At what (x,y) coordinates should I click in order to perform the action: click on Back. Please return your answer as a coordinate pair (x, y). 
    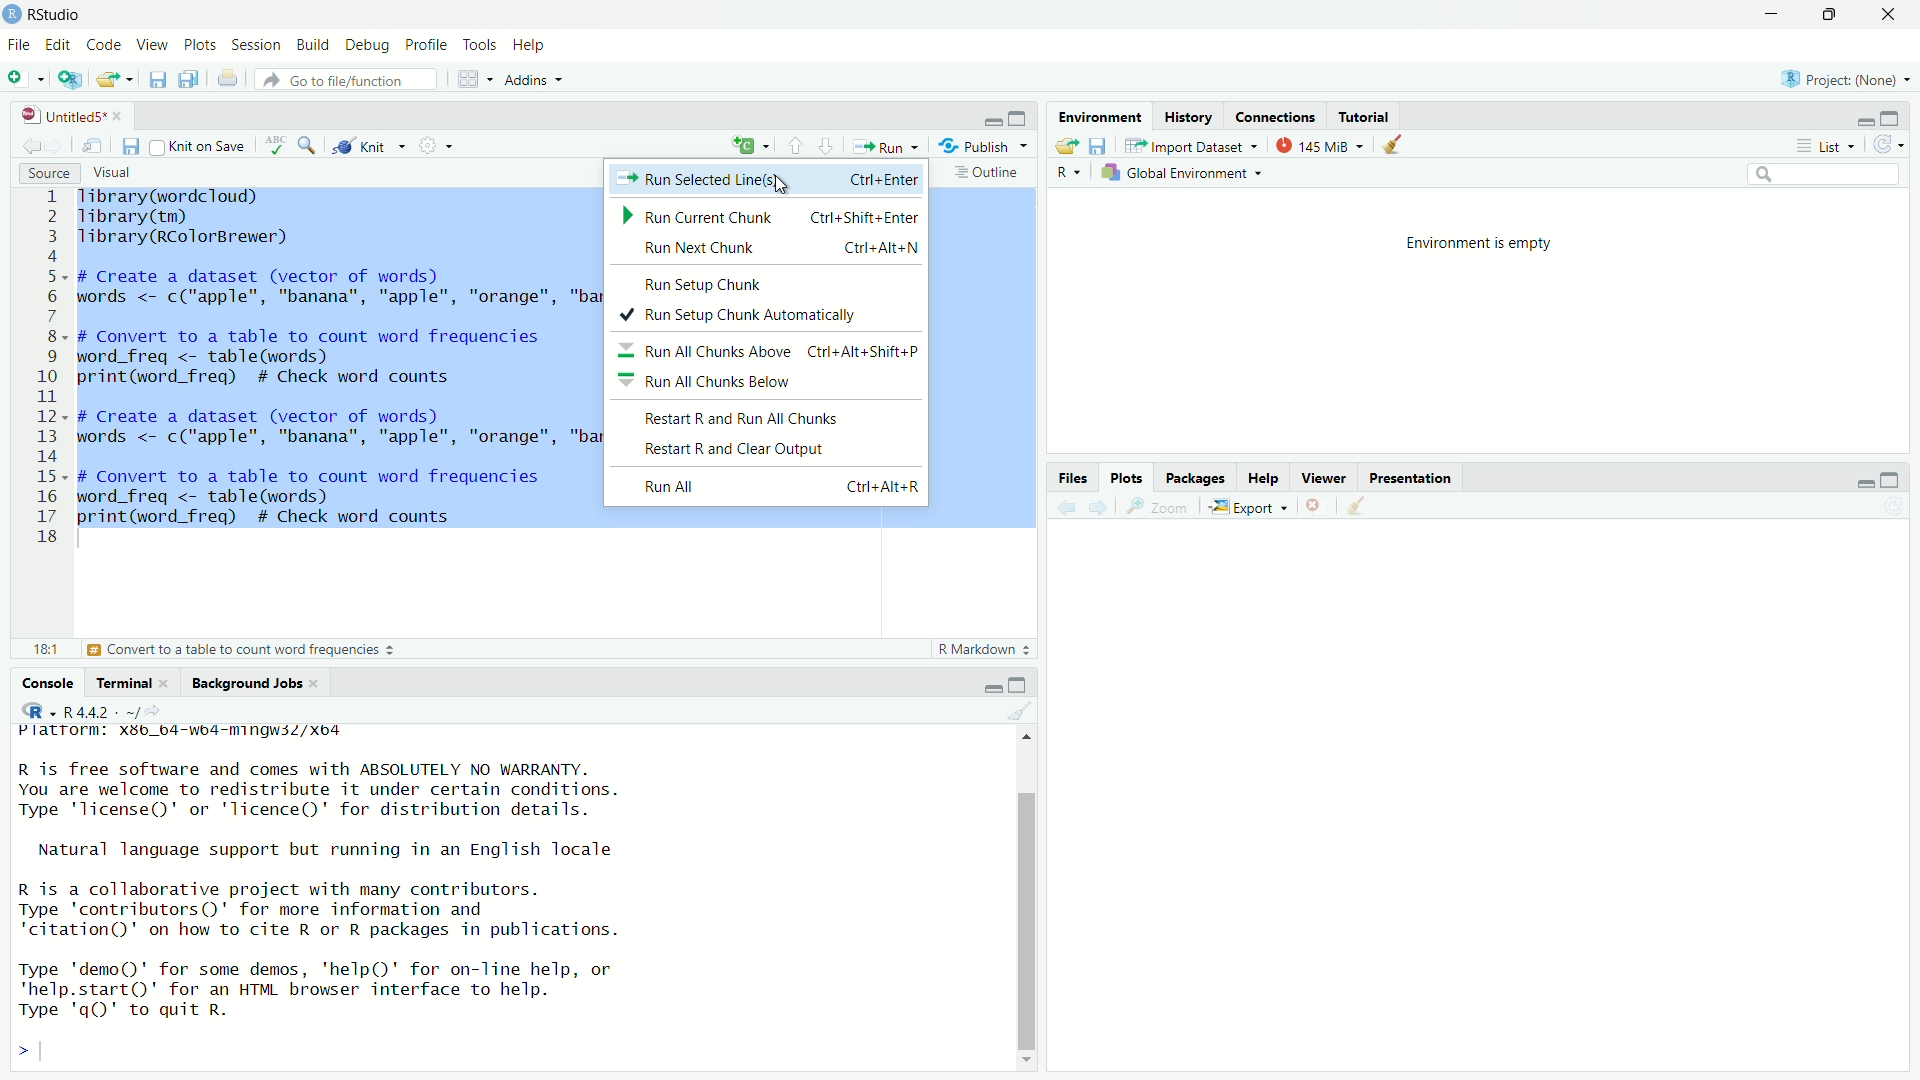
    Looking at the image, I should click on (1062, 506).